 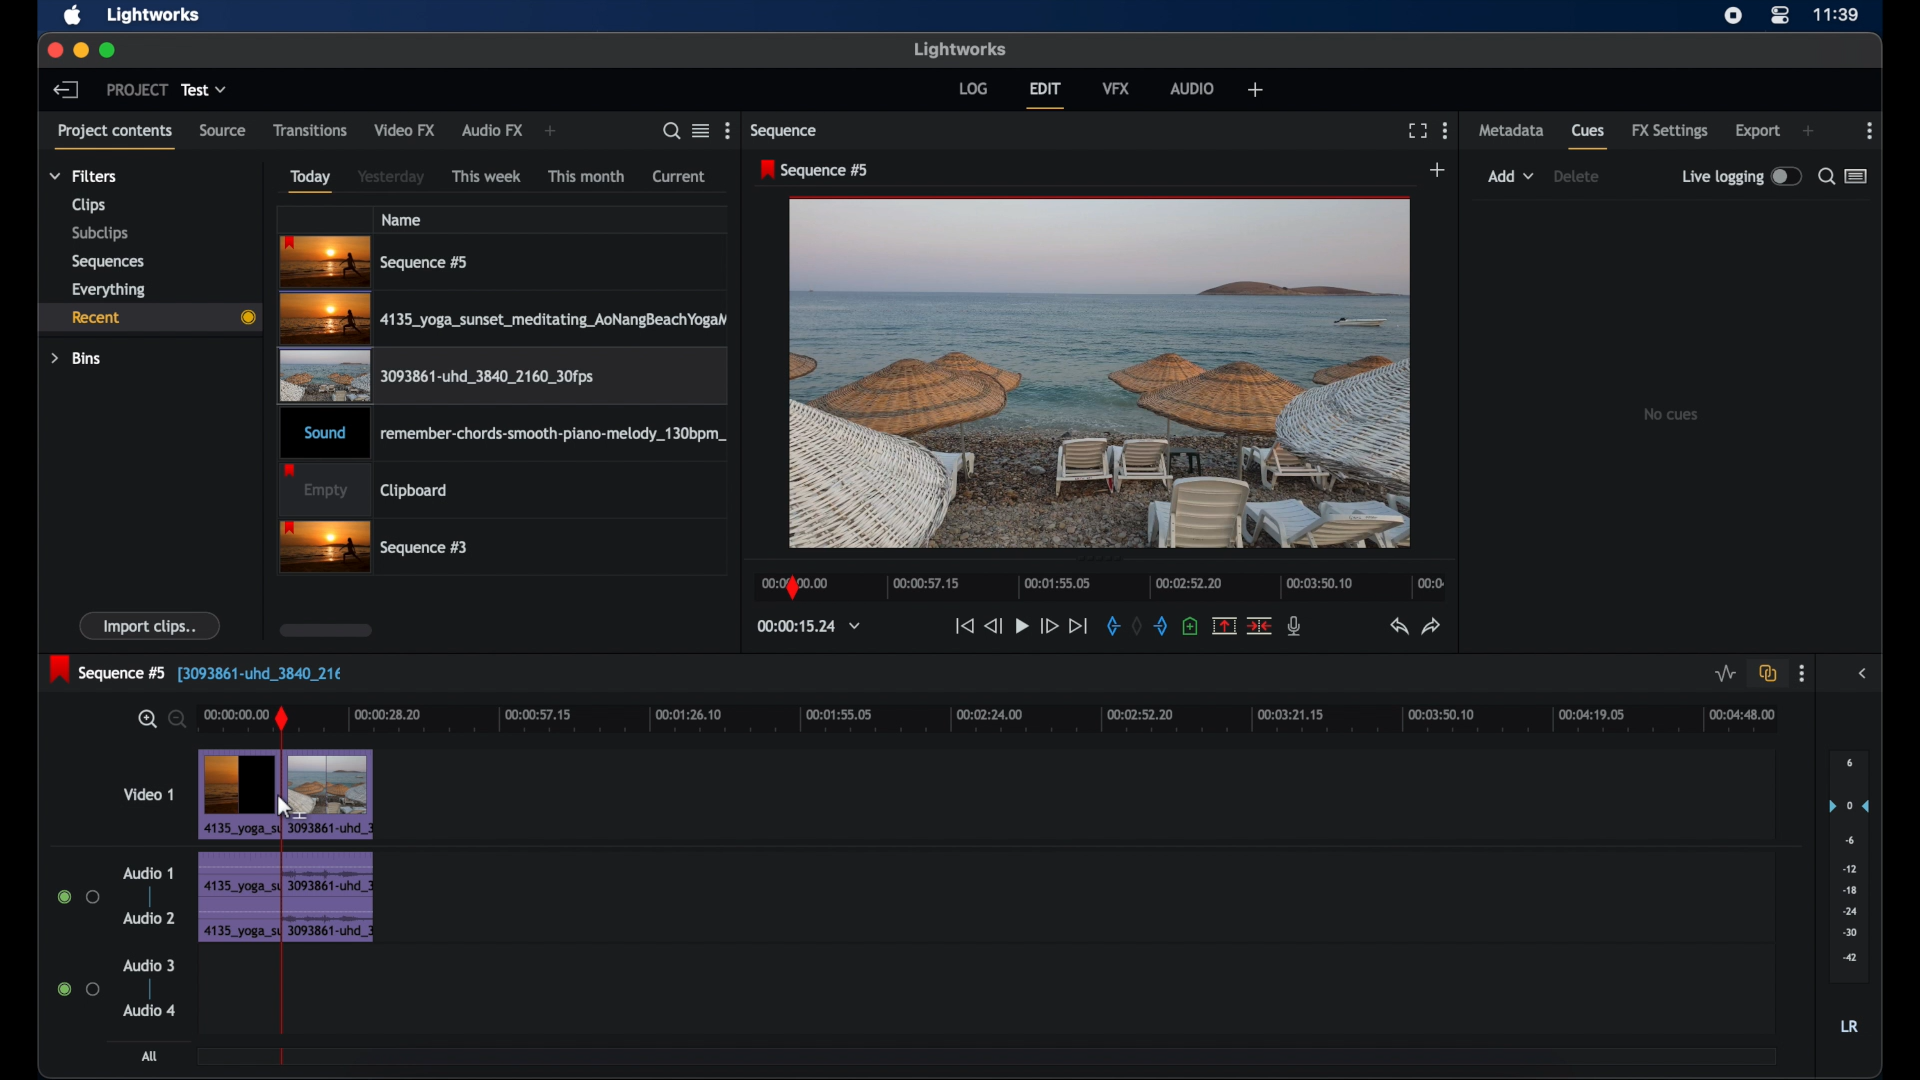 What do you see at coordinates (109, 290) in the screenshot?
I see `everything` at bounding box center [109, 290].